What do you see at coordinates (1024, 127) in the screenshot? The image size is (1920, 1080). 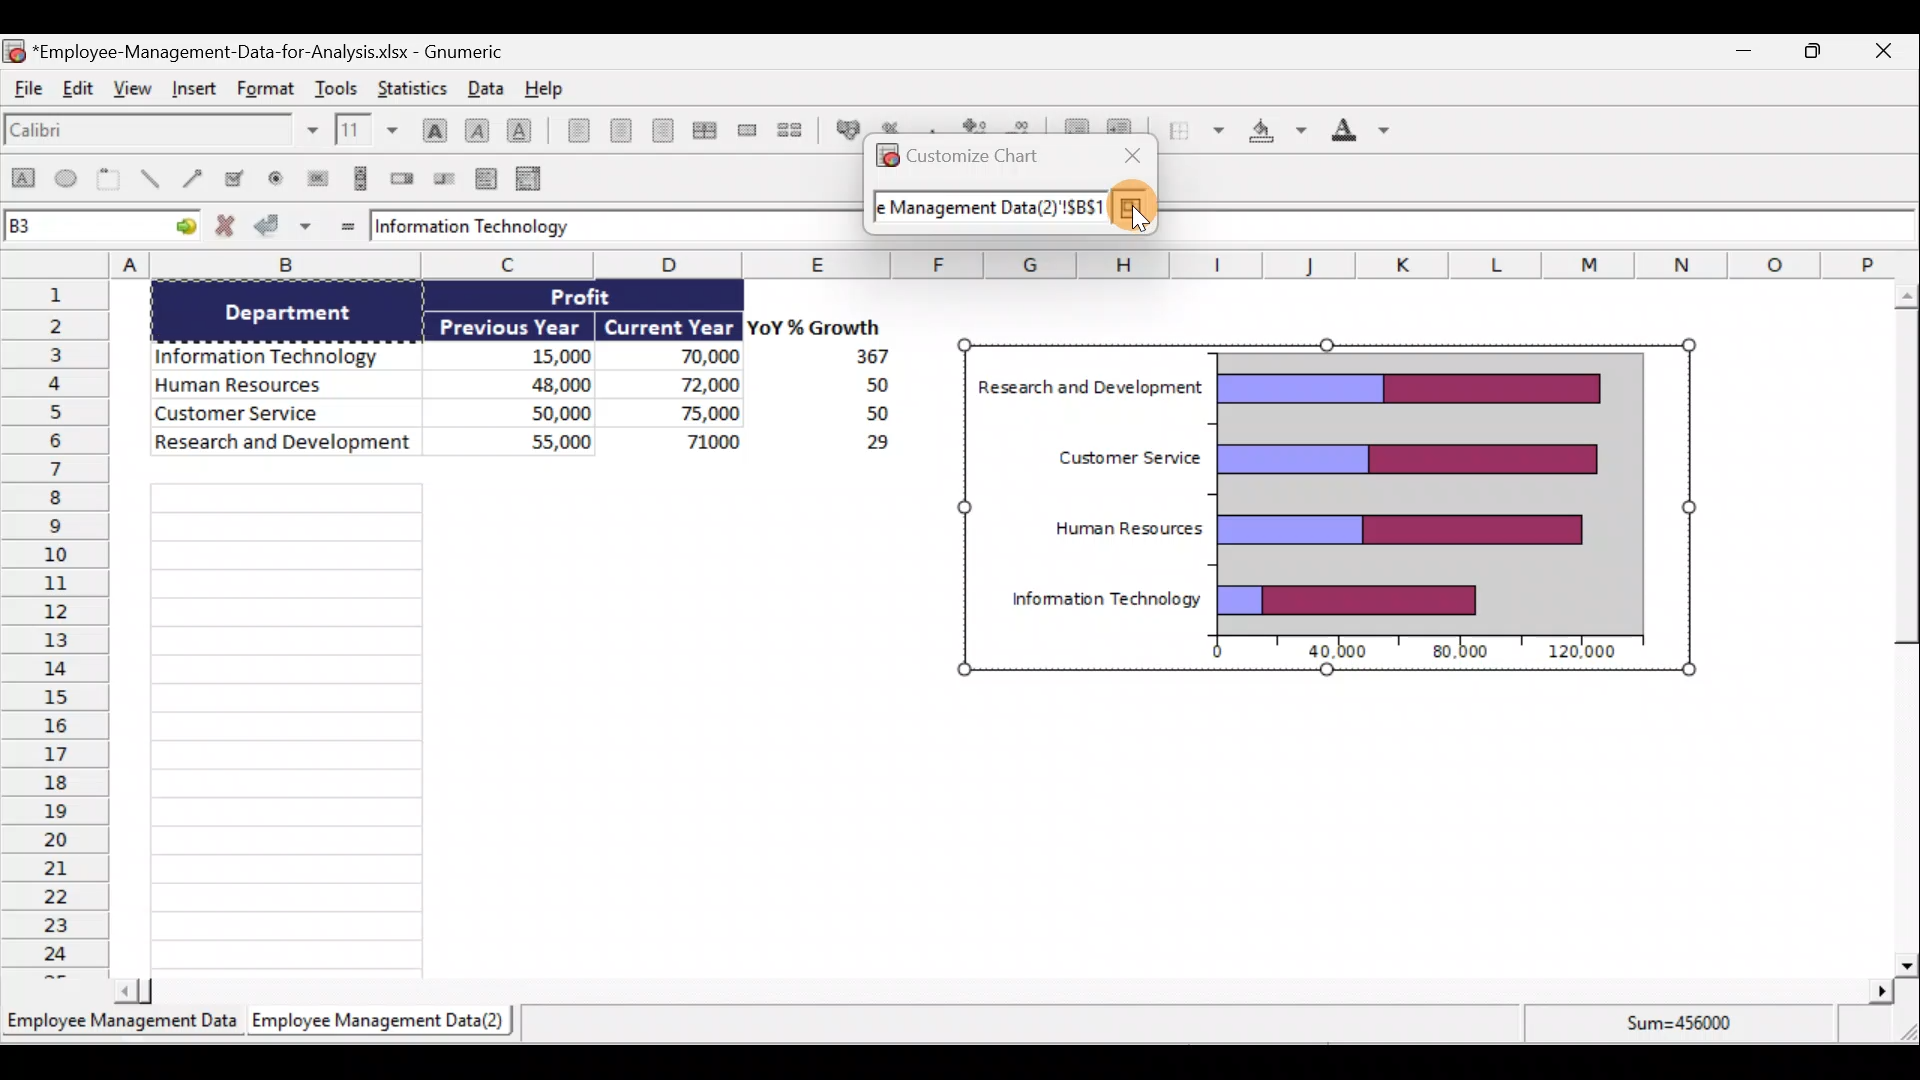 I see `Decrease decimals` at bounding box center [1024, 127].